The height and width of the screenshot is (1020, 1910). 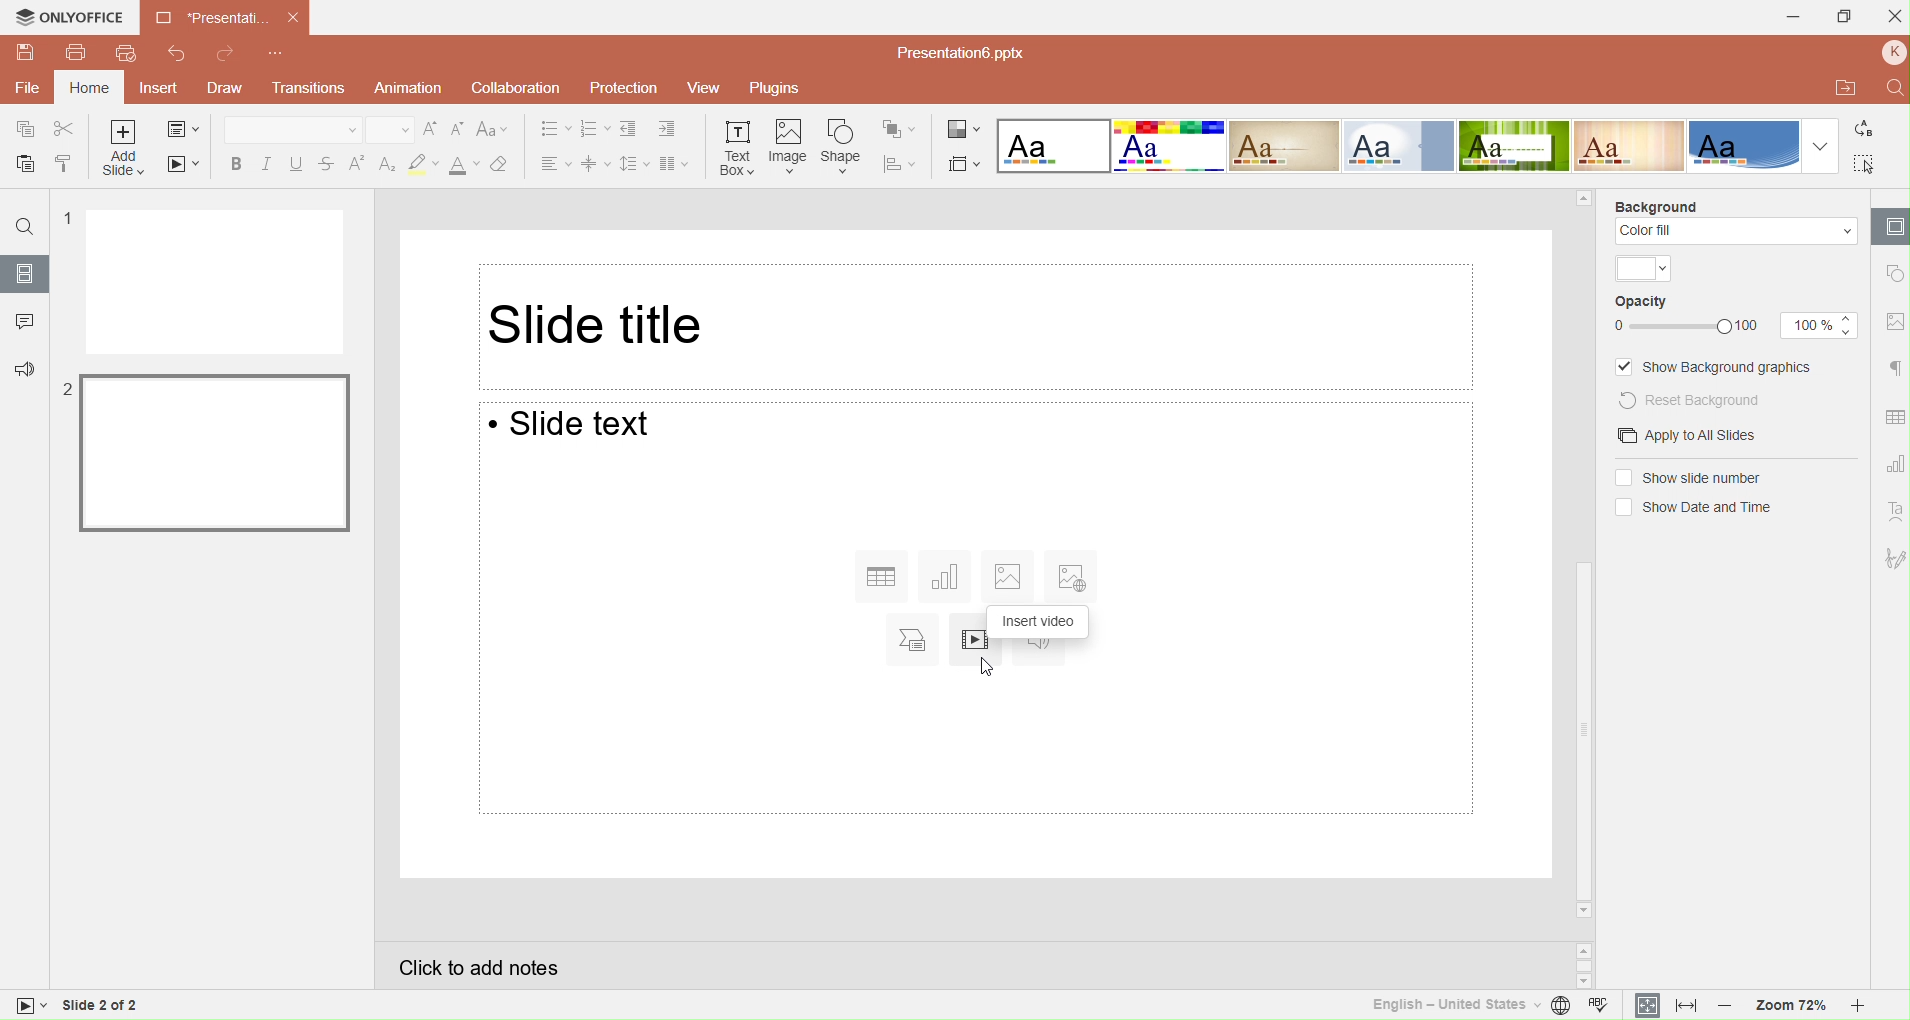 What do you see at coordinates (1070, 577) in the screenshot?
I see `Insert image from URL` at bounding box center [1070, 577].